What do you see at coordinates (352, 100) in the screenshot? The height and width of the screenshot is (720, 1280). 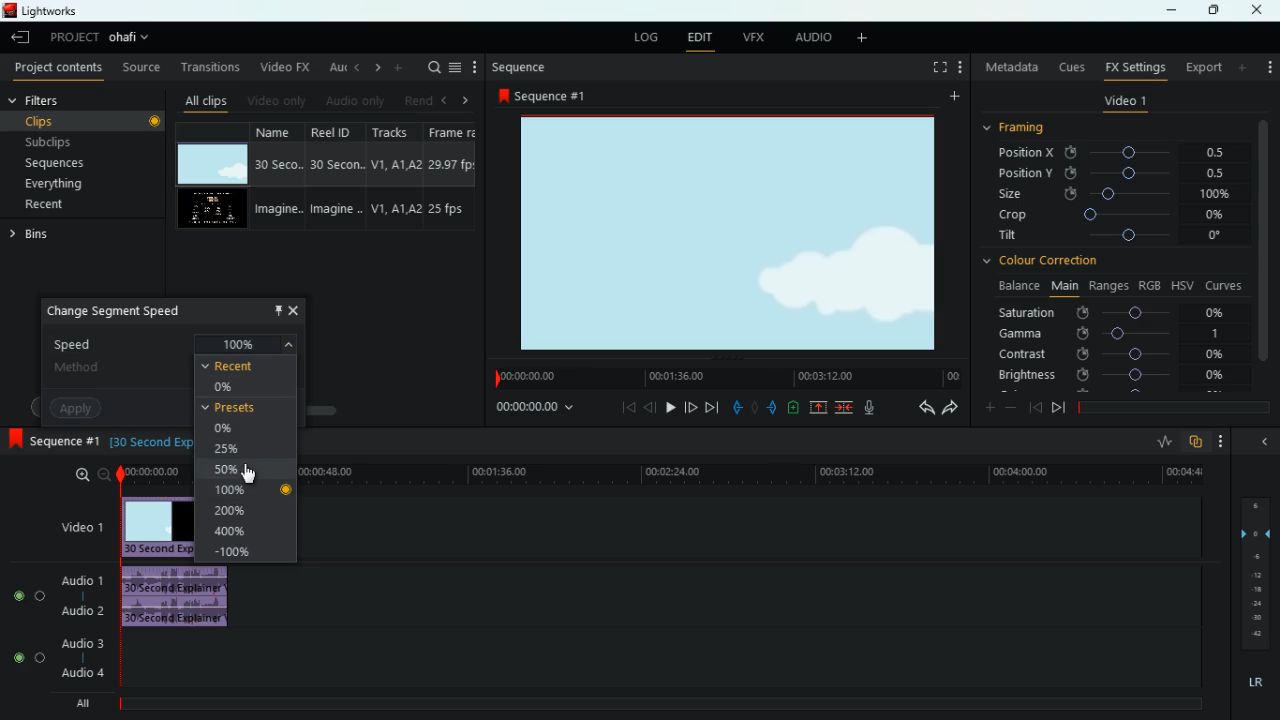 I see `audio` at bounding box center [352, 100].